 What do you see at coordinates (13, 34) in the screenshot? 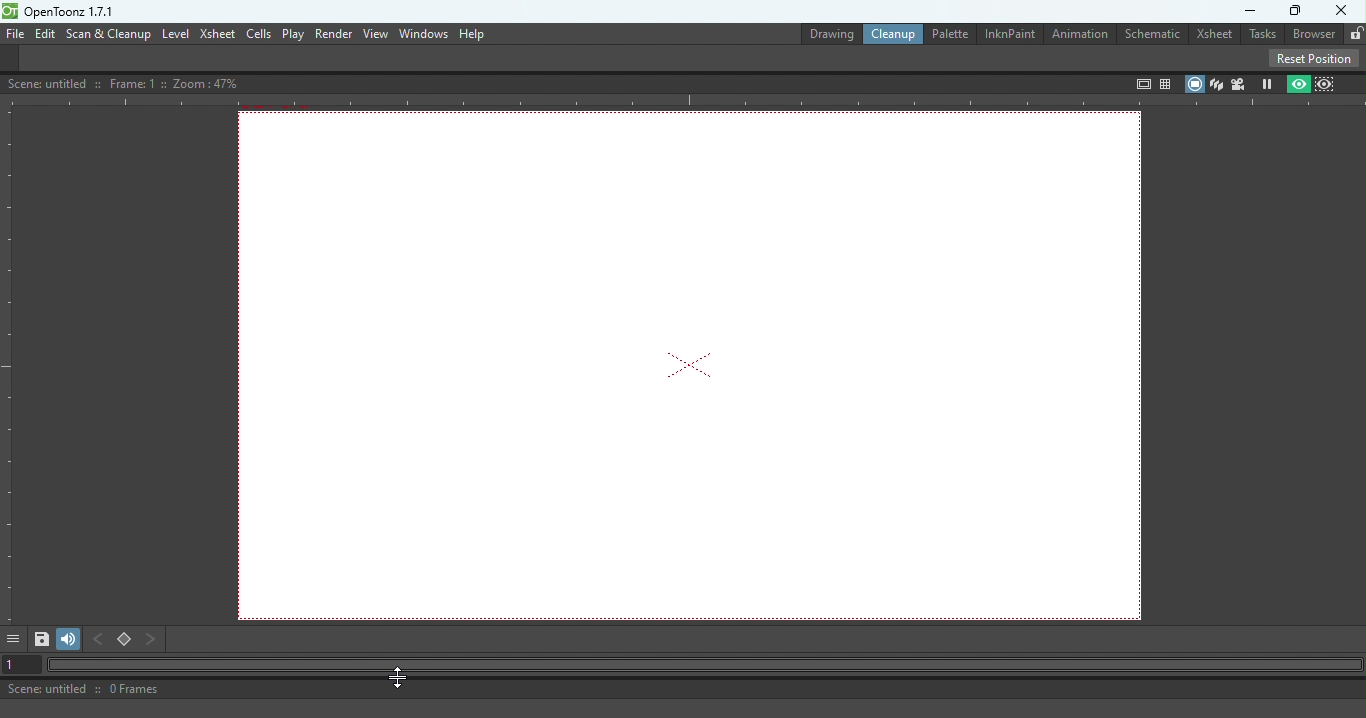
I see `File` at bounding box center [13, 34].